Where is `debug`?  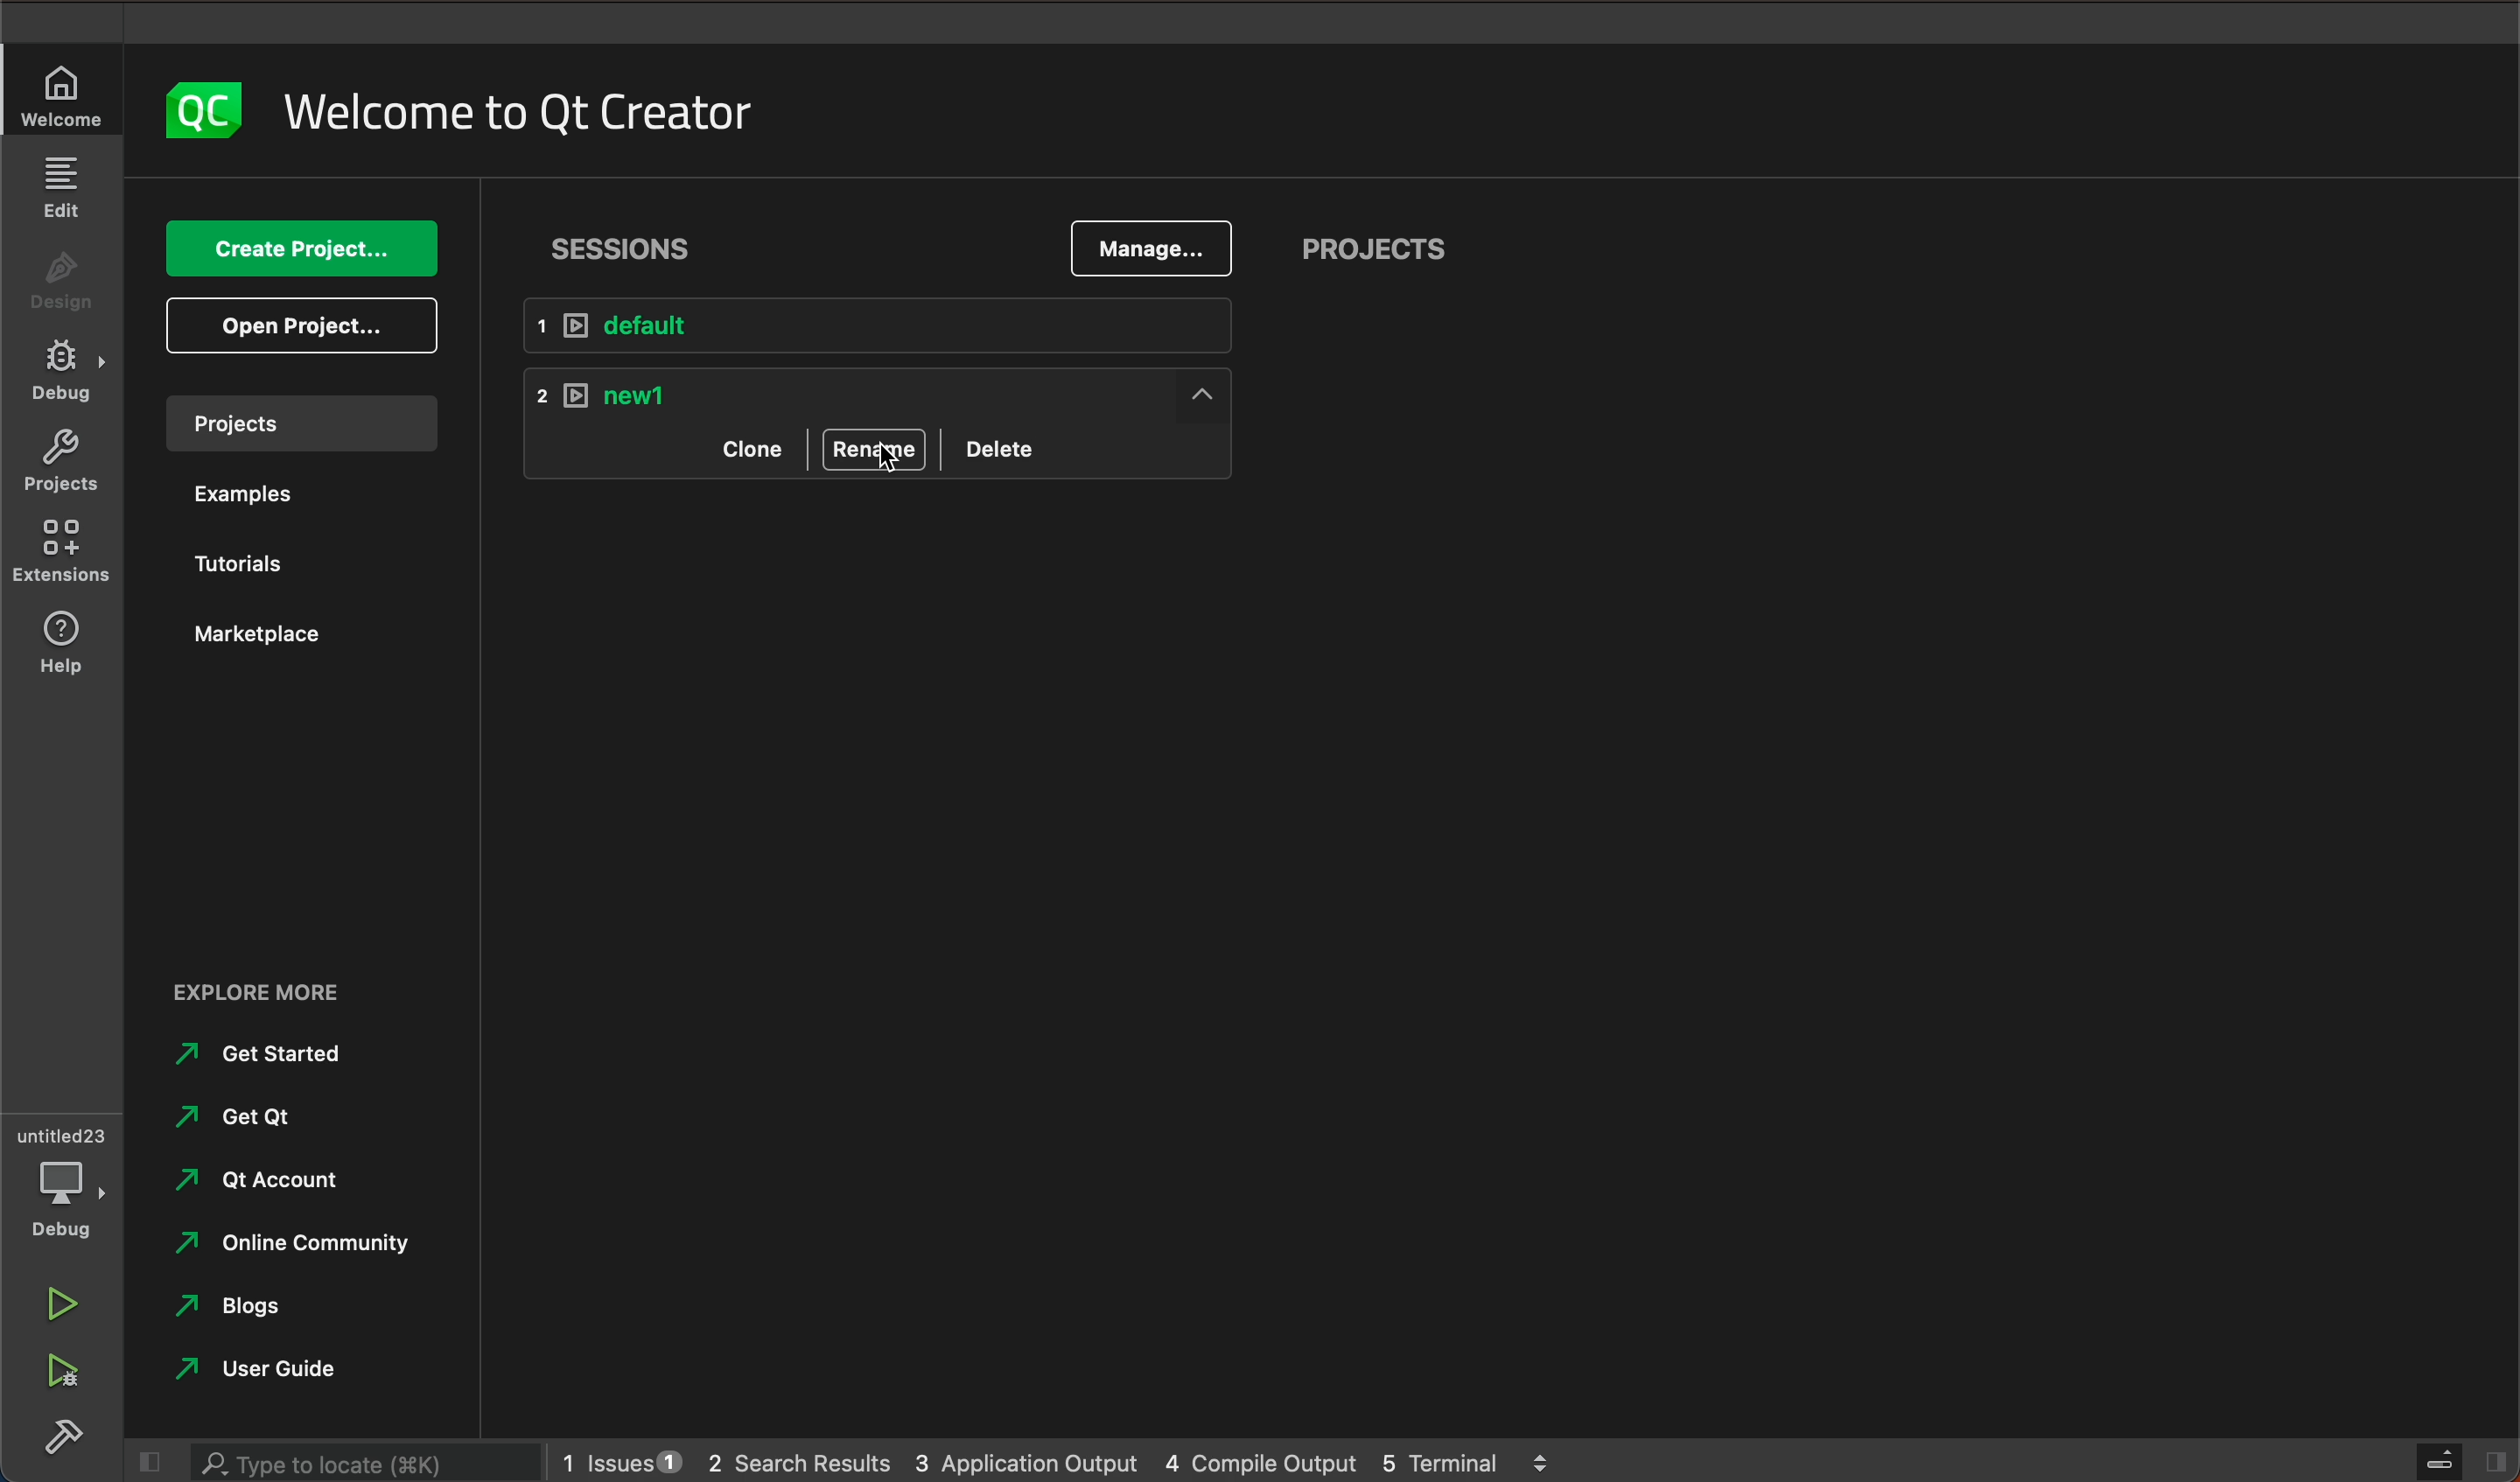
debug is located at coordinates (64, 378).